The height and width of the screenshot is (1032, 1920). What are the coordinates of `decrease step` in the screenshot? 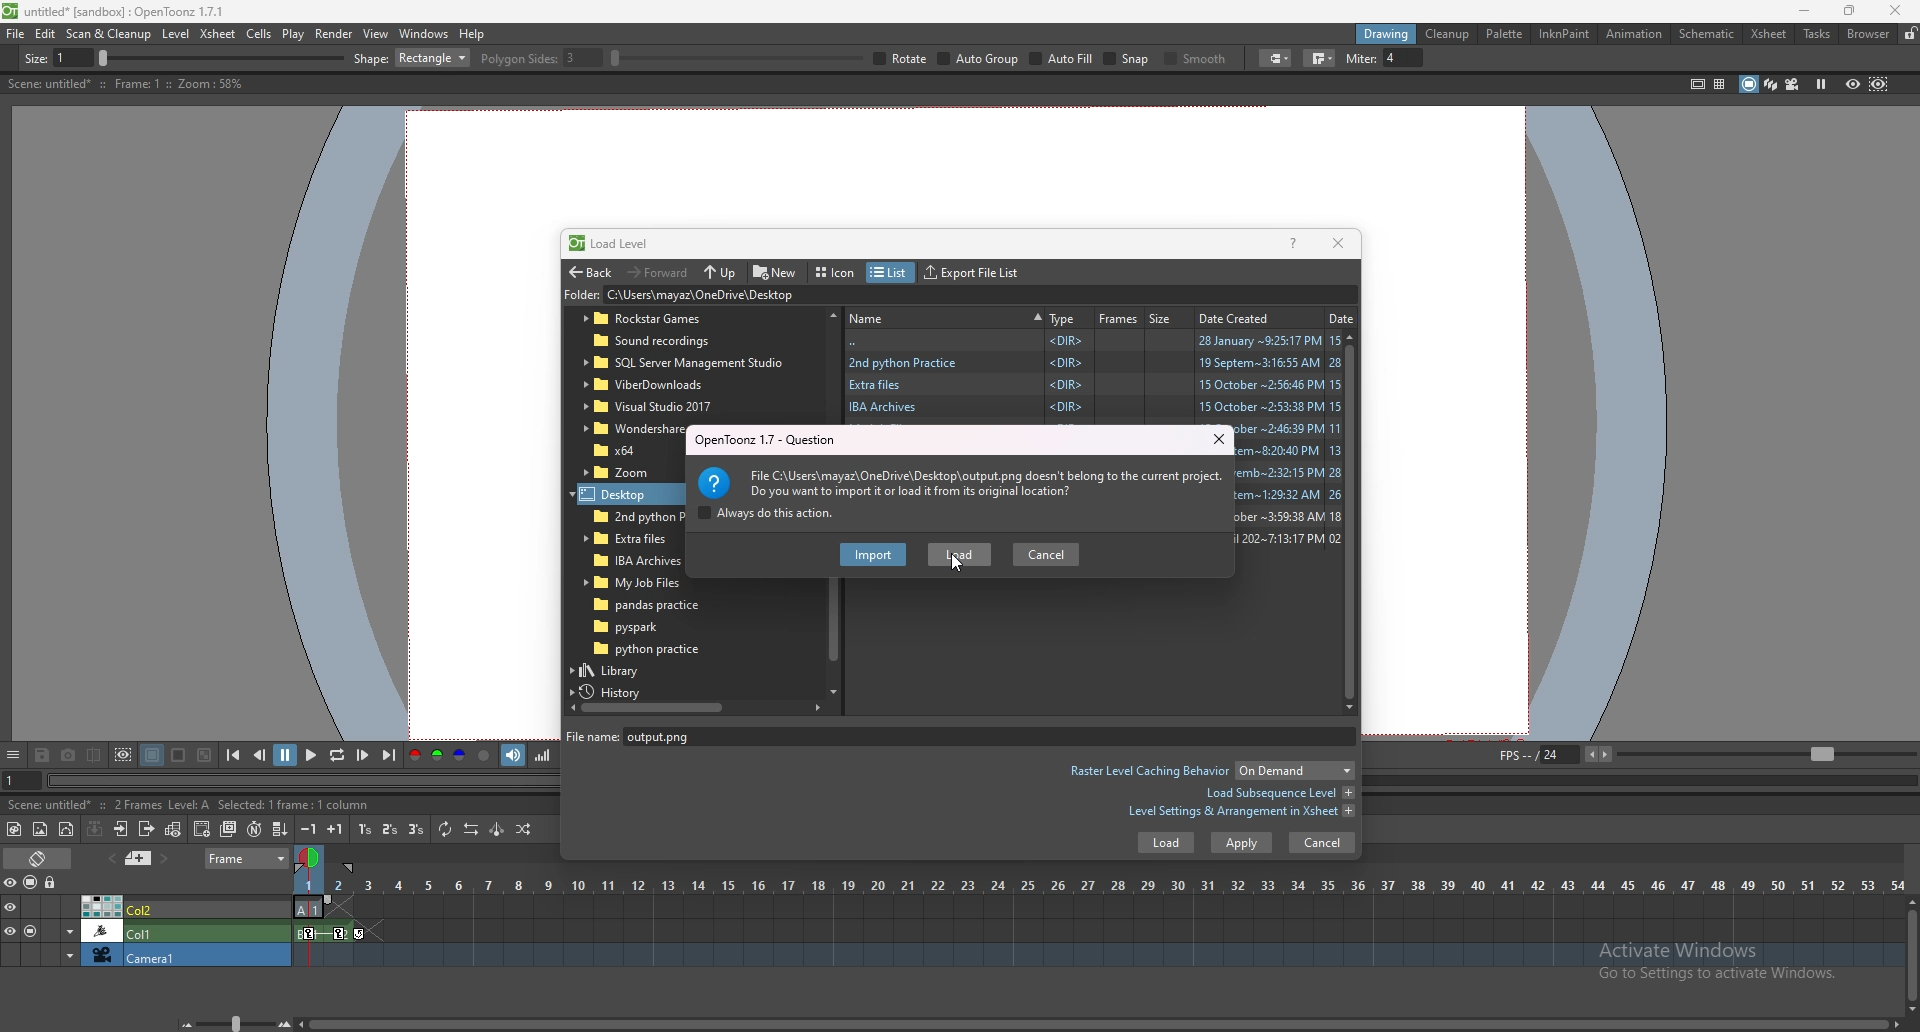 It's located at (309, 829).